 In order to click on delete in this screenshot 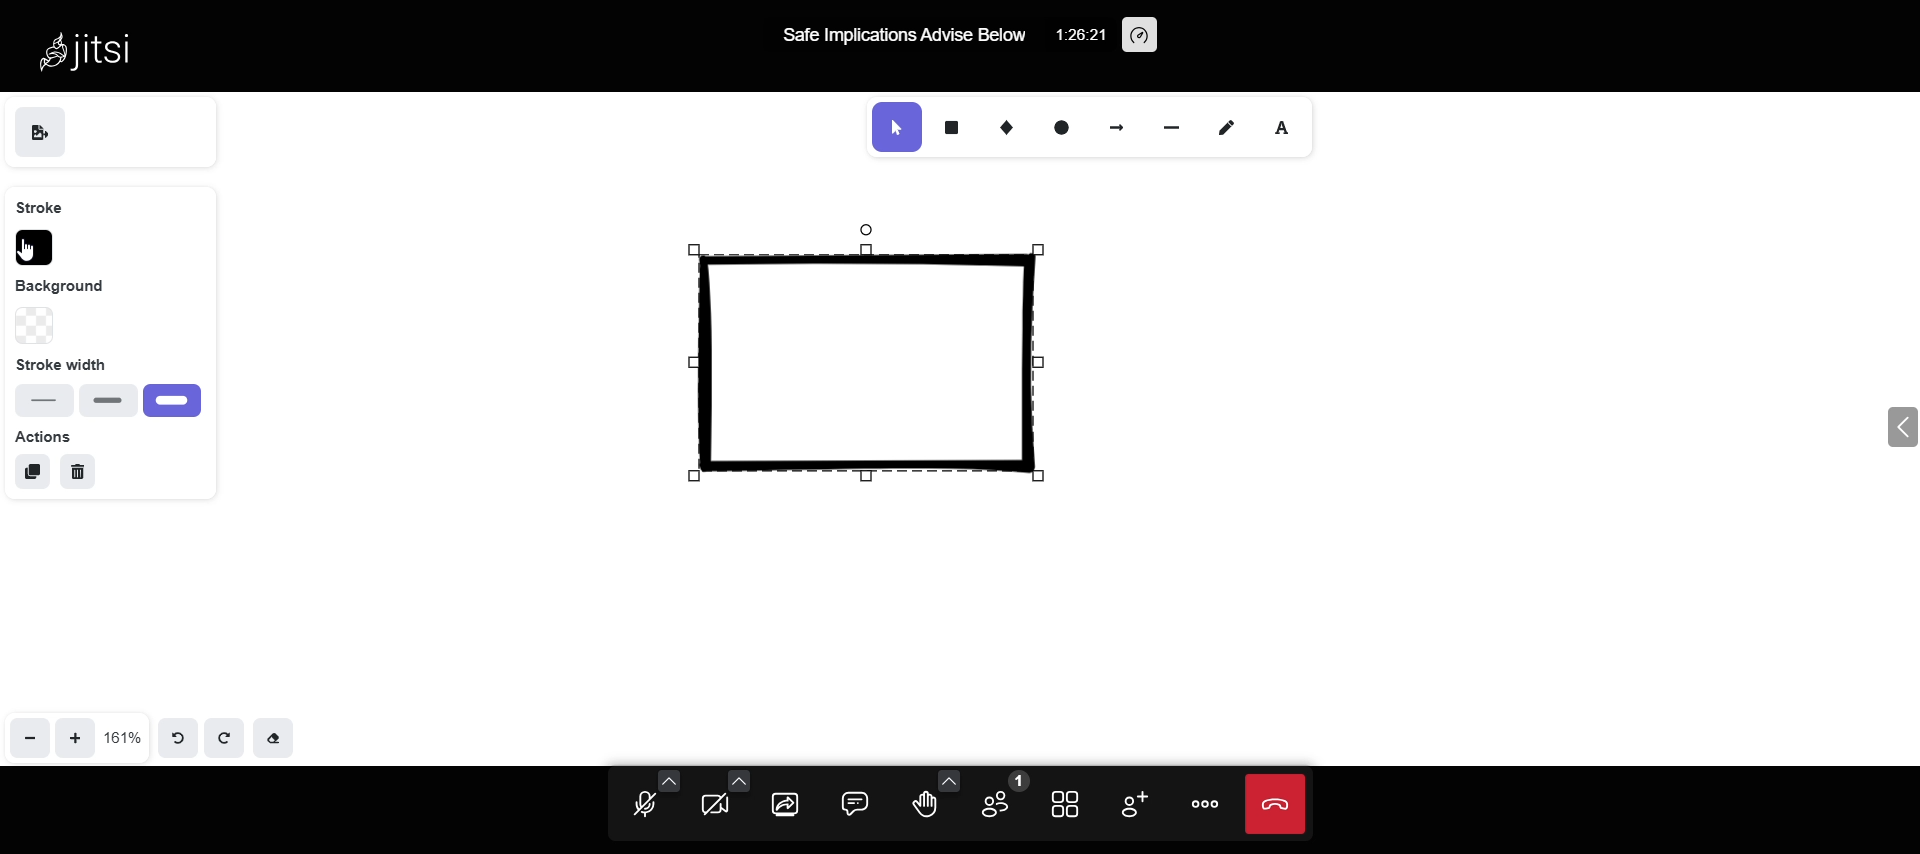, I will do `click(78, 468)`.